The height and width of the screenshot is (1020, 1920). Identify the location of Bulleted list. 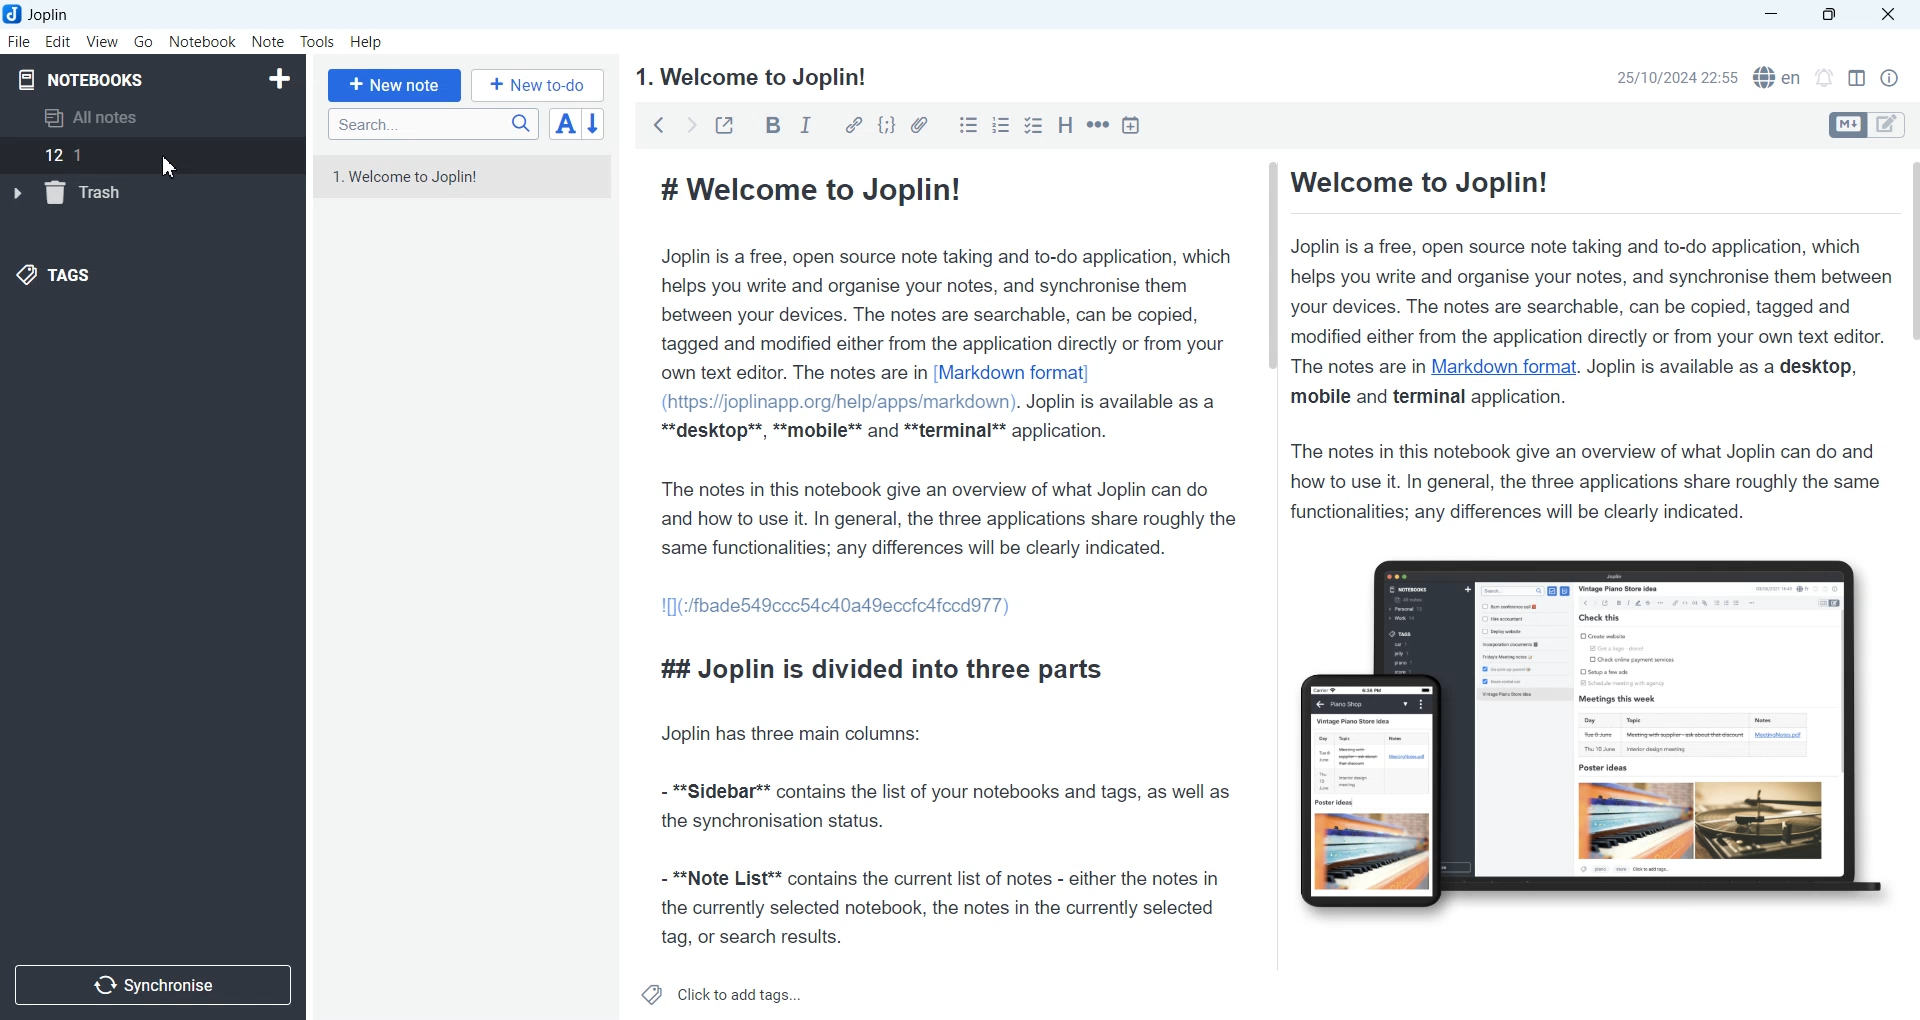
(964, 124).